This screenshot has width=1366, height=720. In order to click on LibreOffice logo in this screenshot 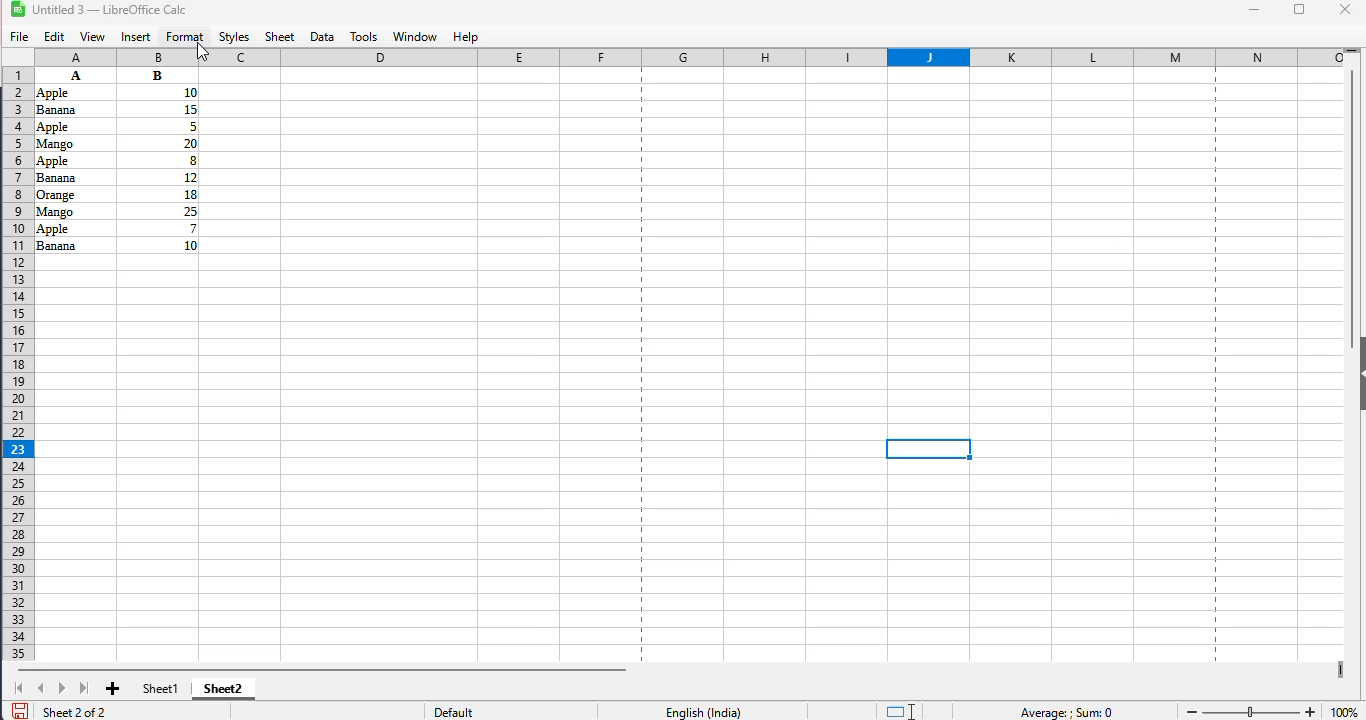, I will do `click(29, 9)`.